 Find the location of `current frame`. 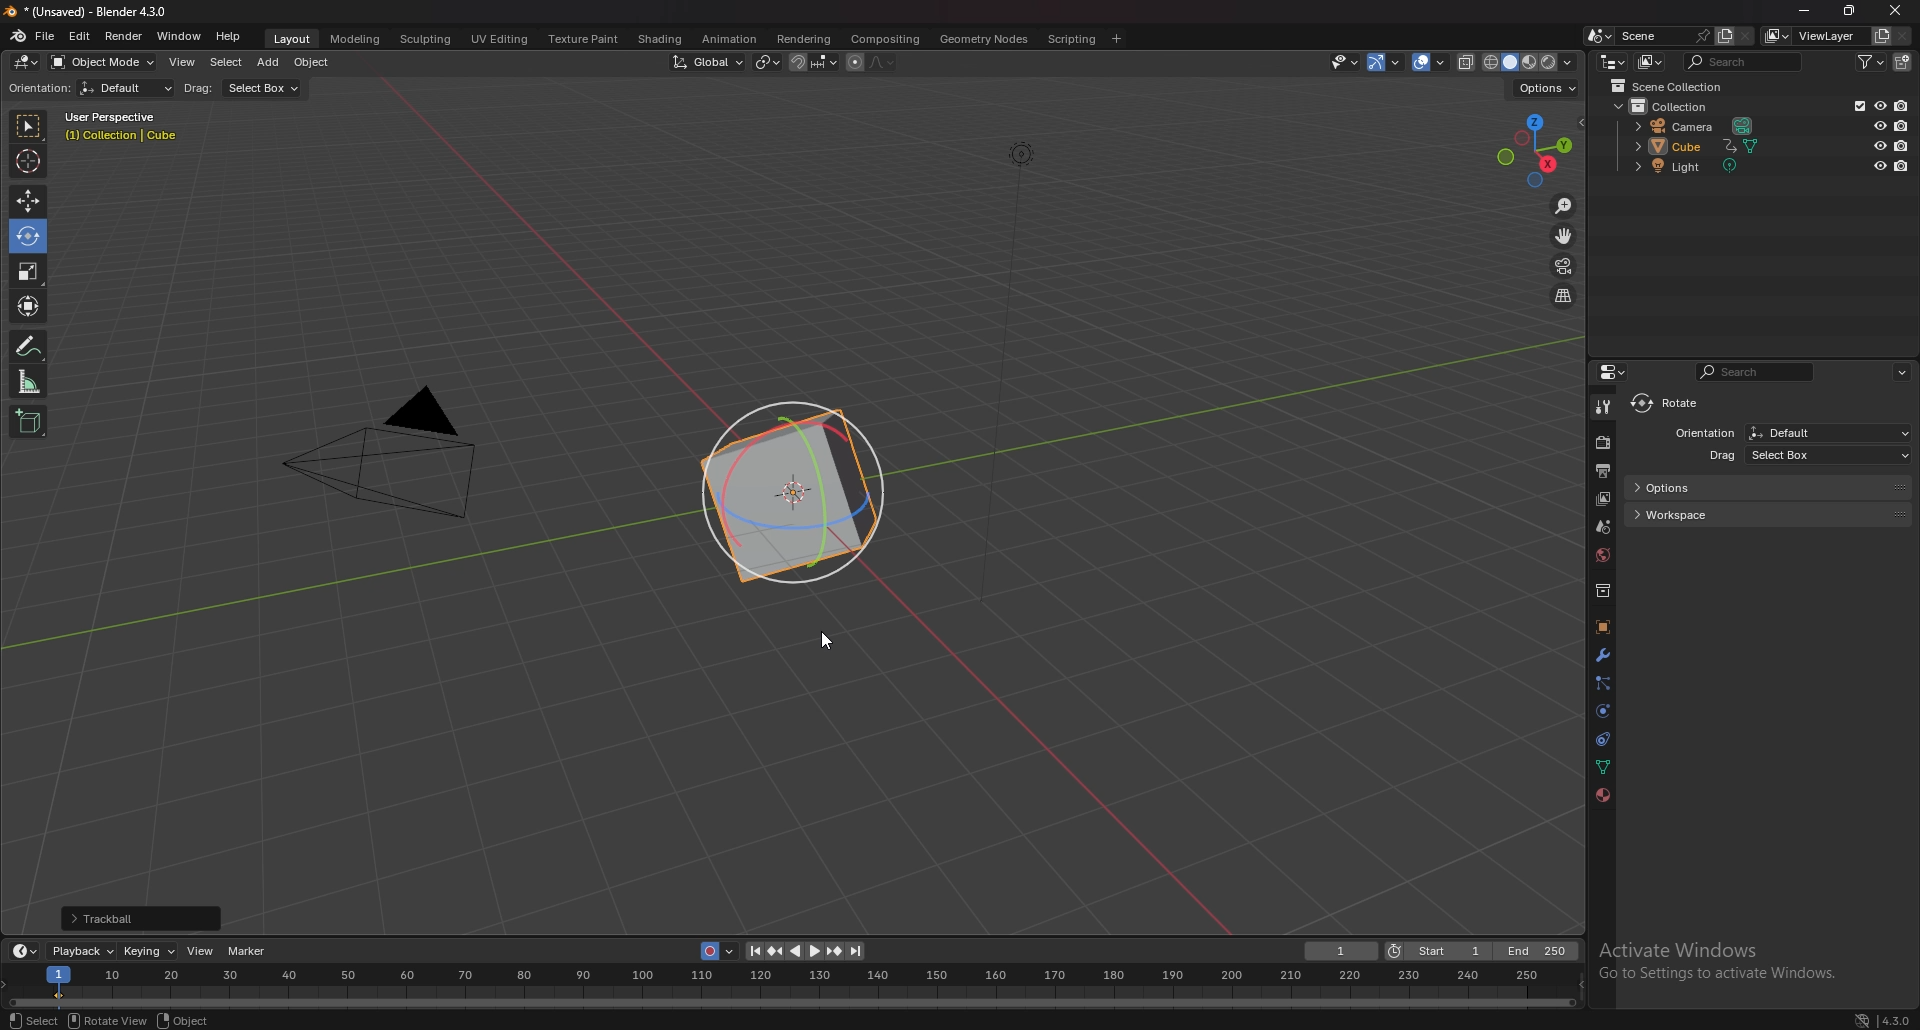

current frame is located at coordinates (1341, 951).